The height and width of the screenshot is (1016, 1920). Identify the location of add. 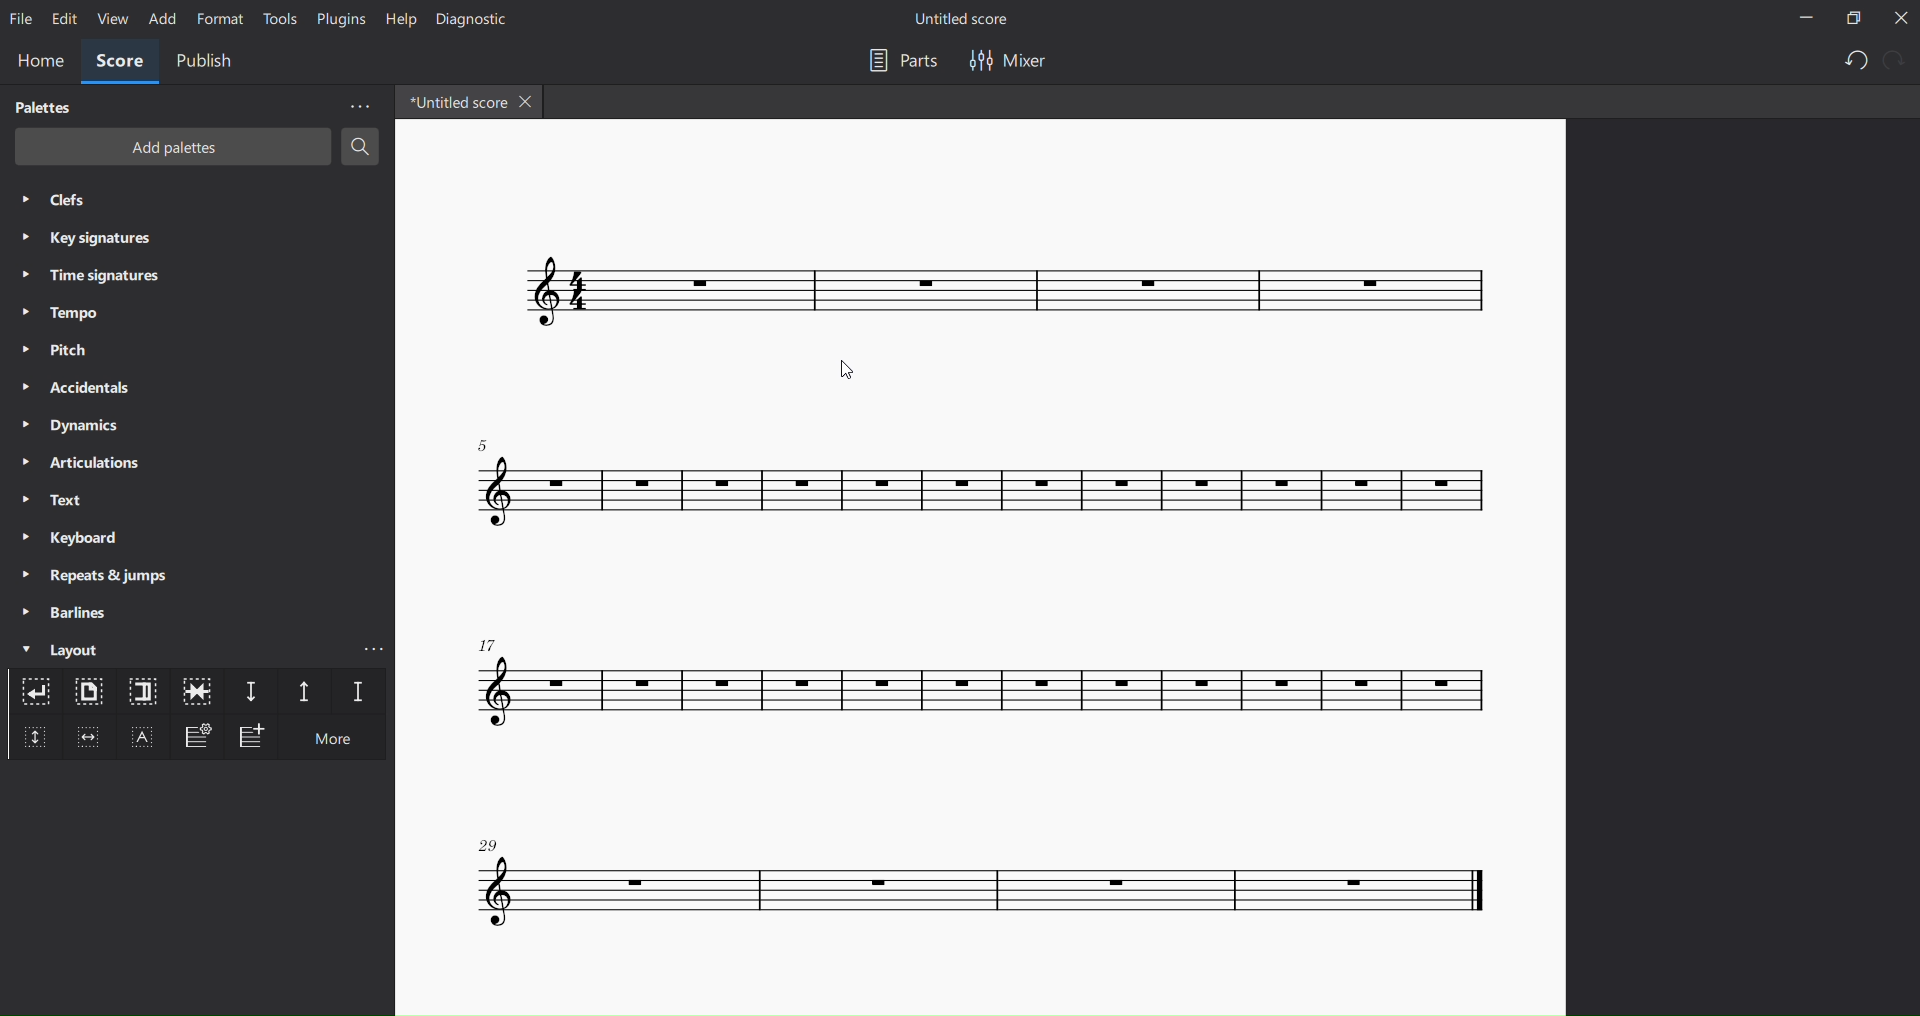
(161, 20).